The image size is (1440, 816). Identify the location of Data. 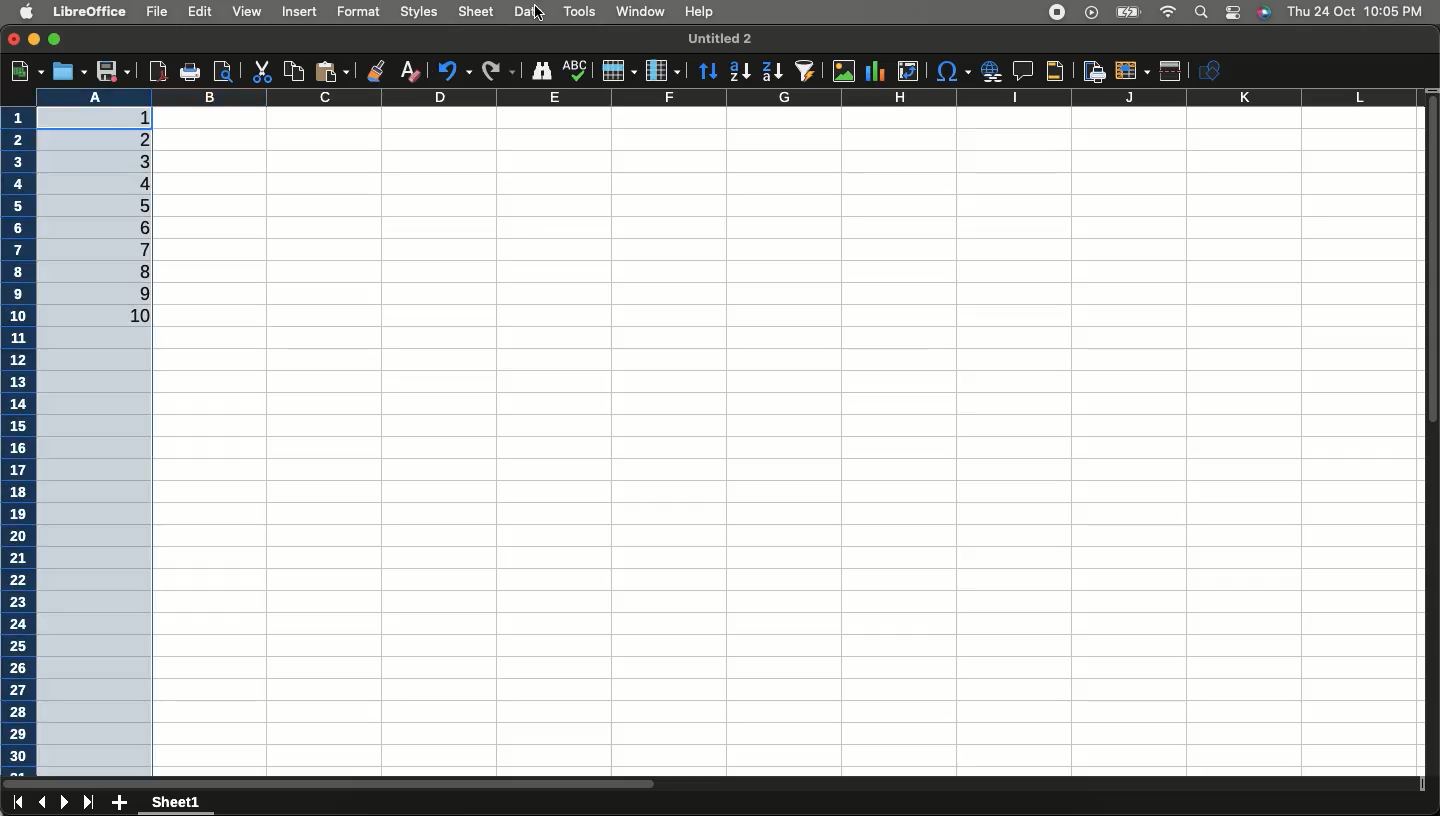
(529, 10).